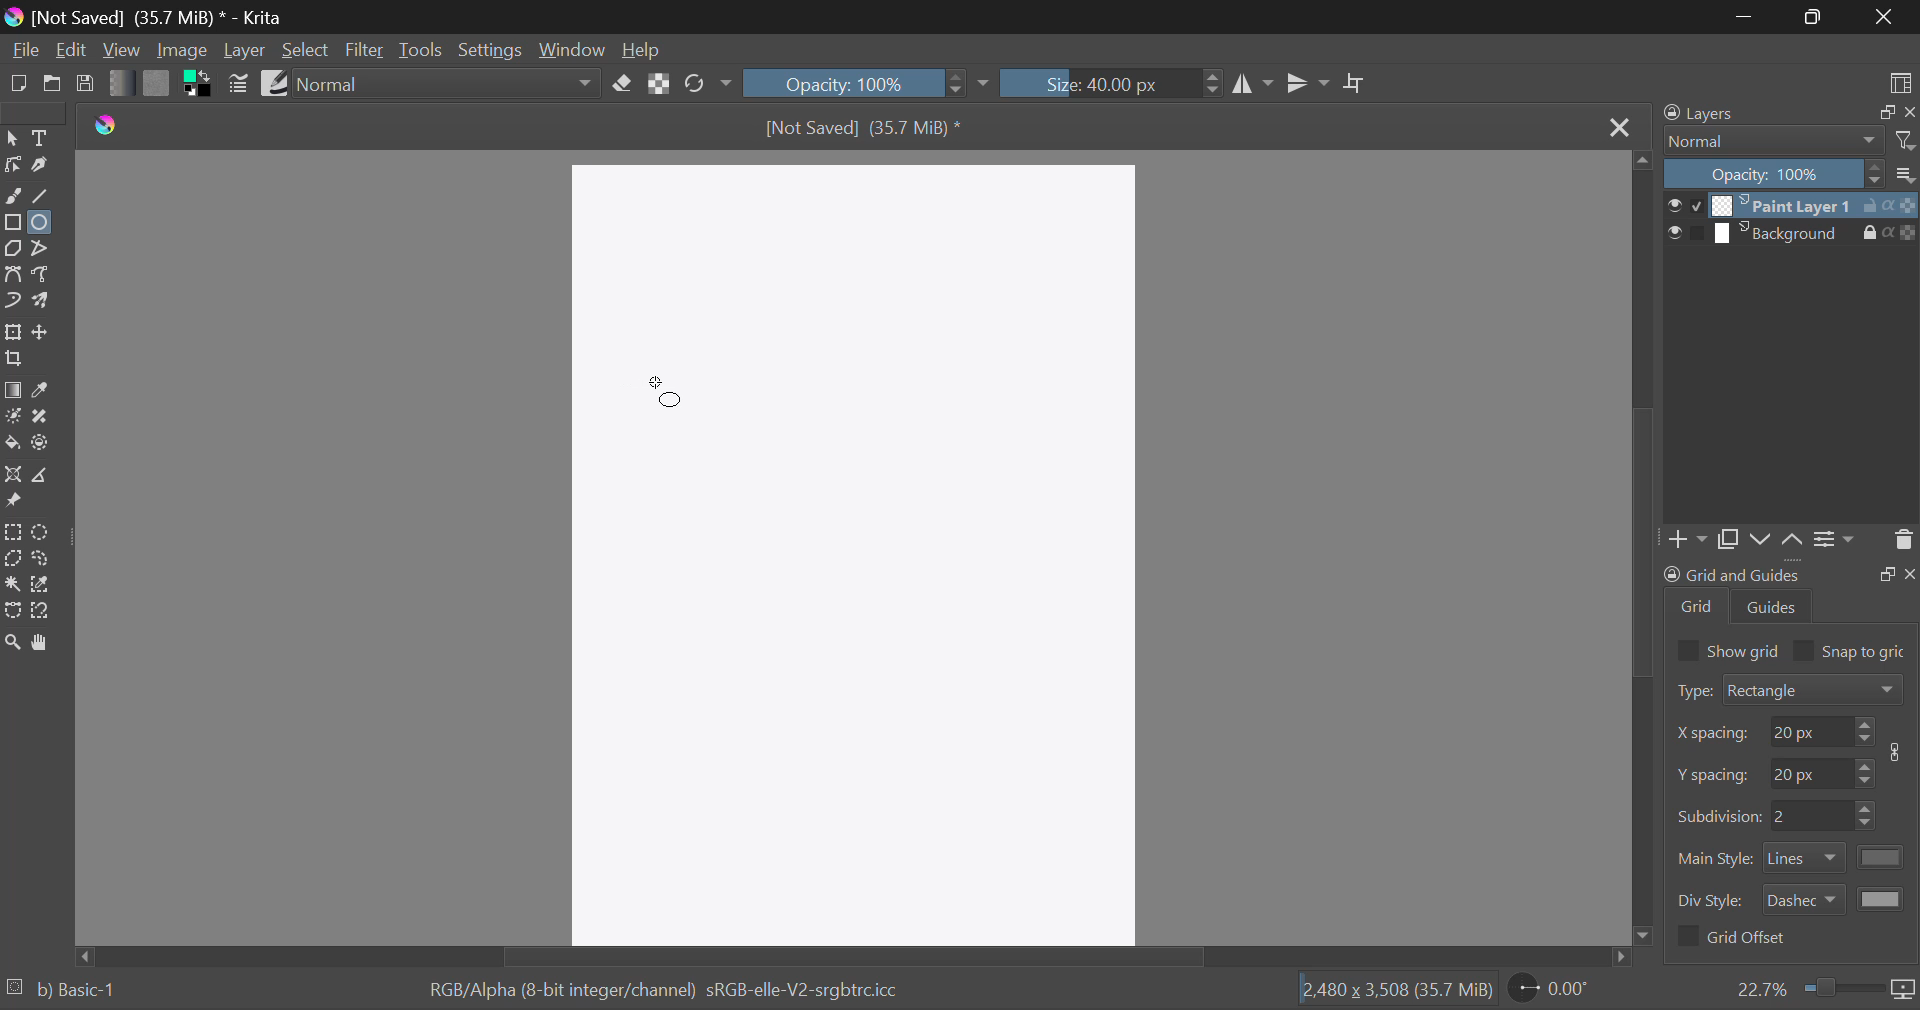 The width and height of the screenshot is (1920, 1010). I want to click on Restore Down, so click(1746, 17).